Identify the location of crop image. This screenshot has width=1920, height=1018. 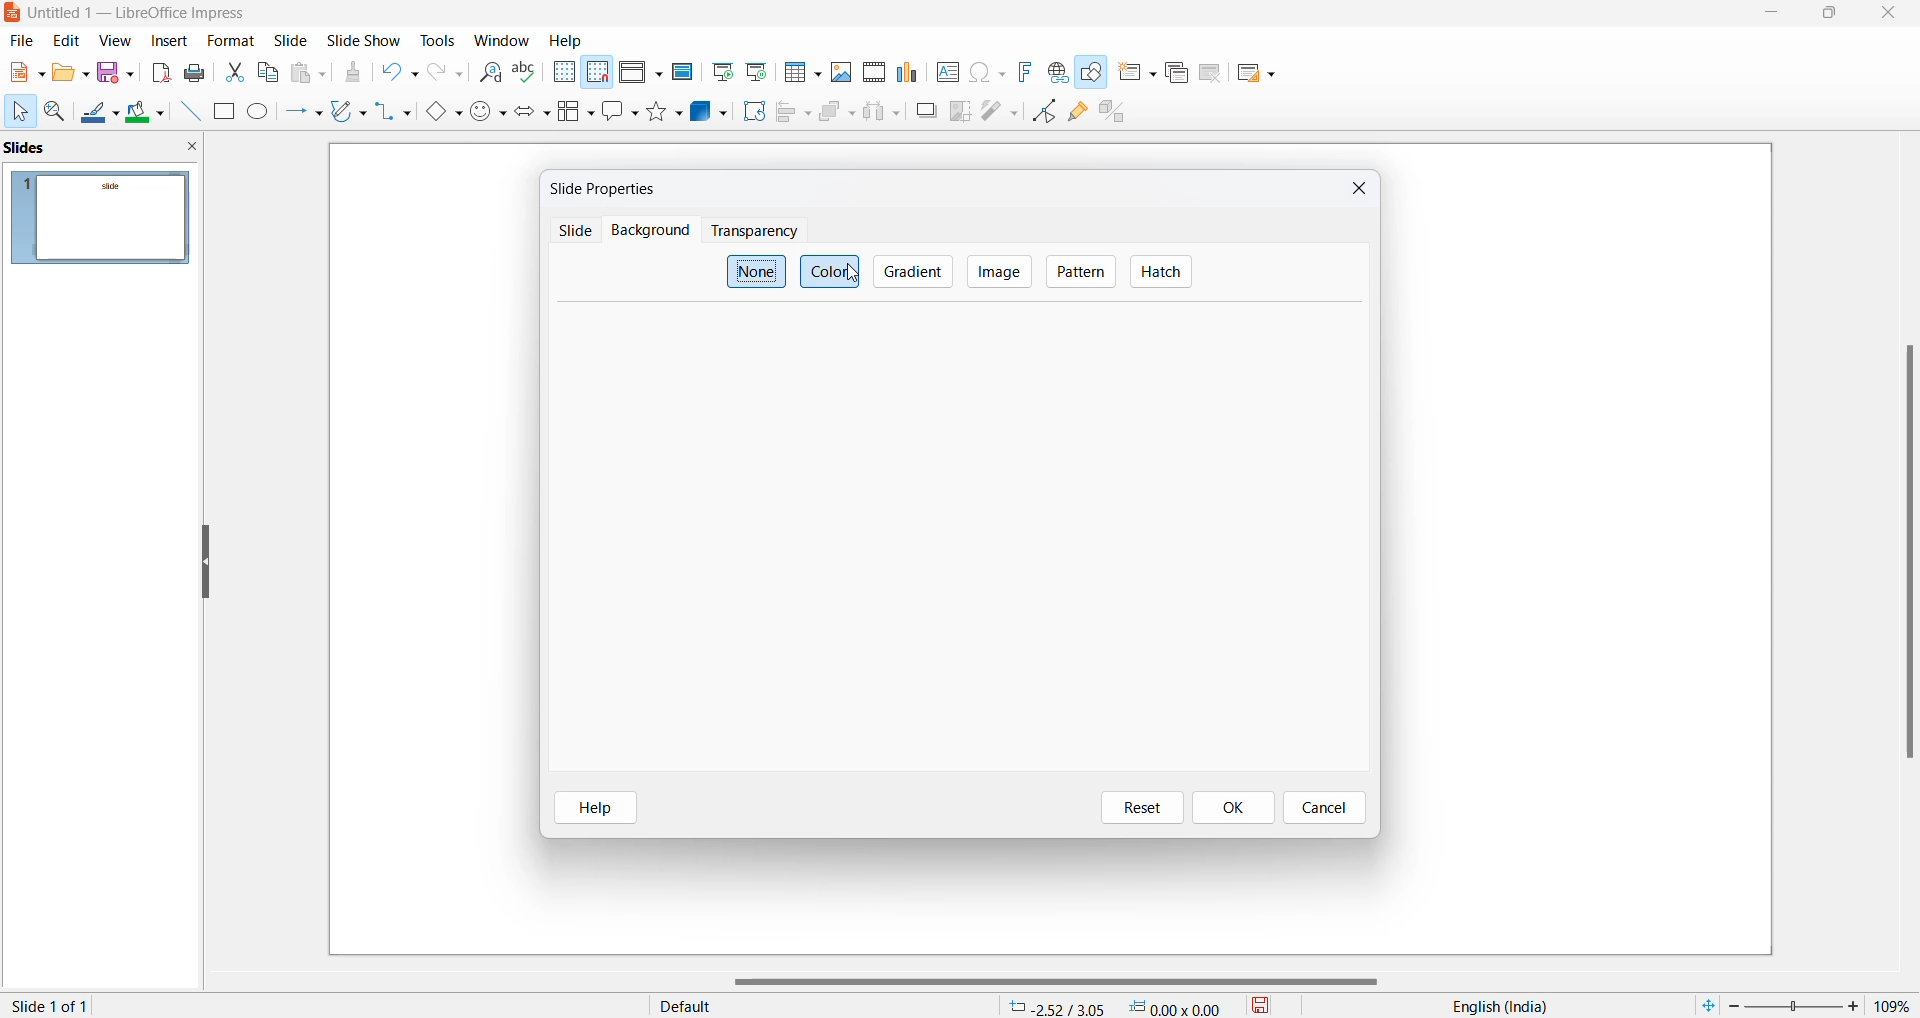
(961, 111).